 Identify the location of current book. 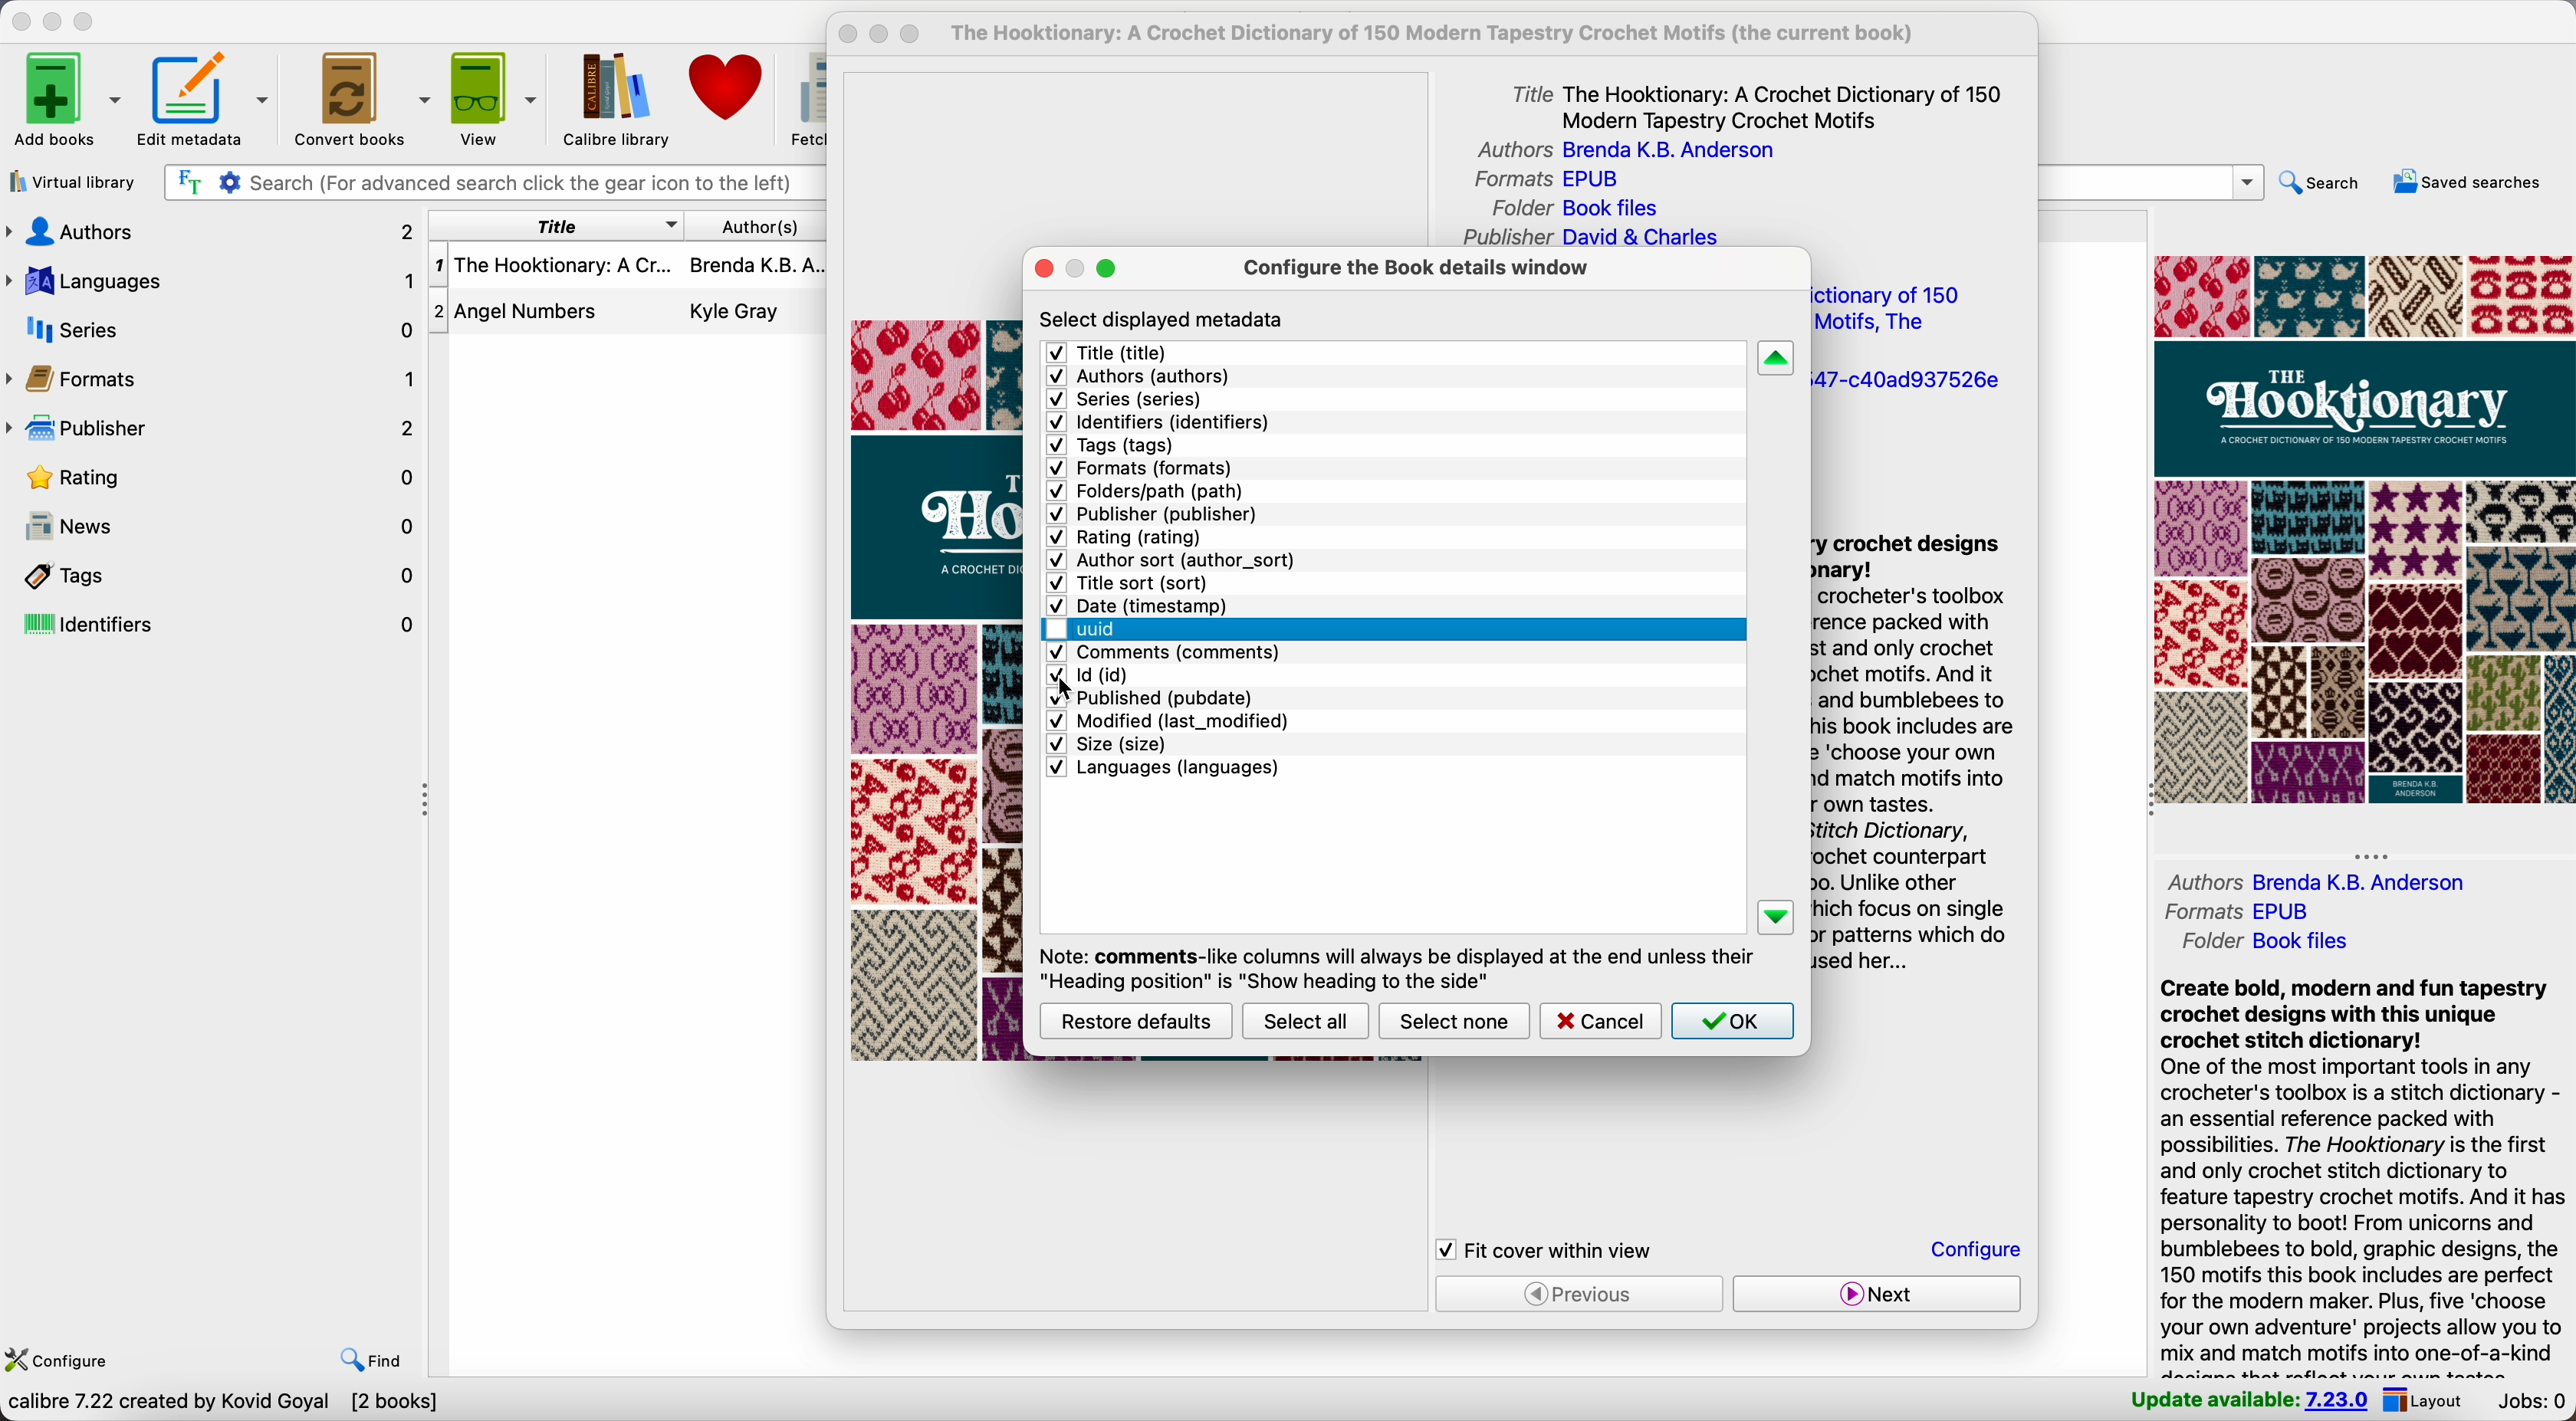
(1446, 34).